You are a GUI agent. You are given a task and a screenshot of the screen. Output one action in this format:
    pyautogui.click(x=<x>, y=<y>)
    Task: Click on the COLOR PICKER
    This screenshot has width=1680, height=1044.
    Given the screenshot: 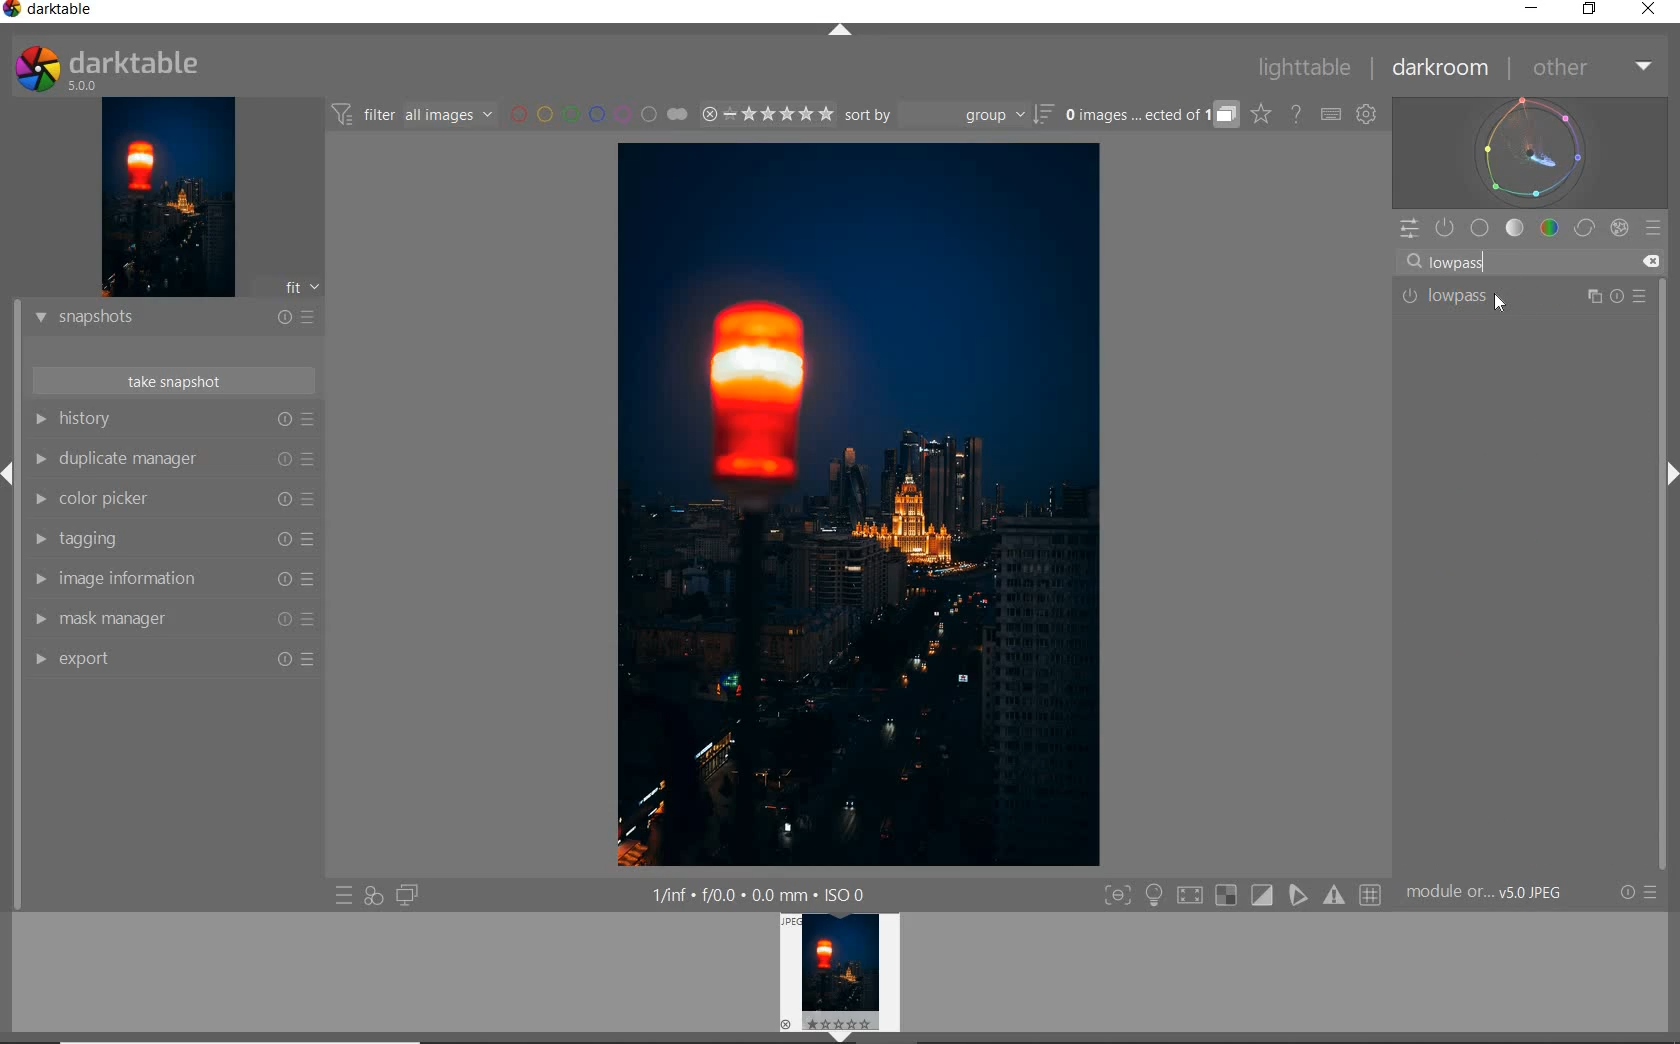 What is the action you would take?
    pyautogui.click(x=137, y=500)
    